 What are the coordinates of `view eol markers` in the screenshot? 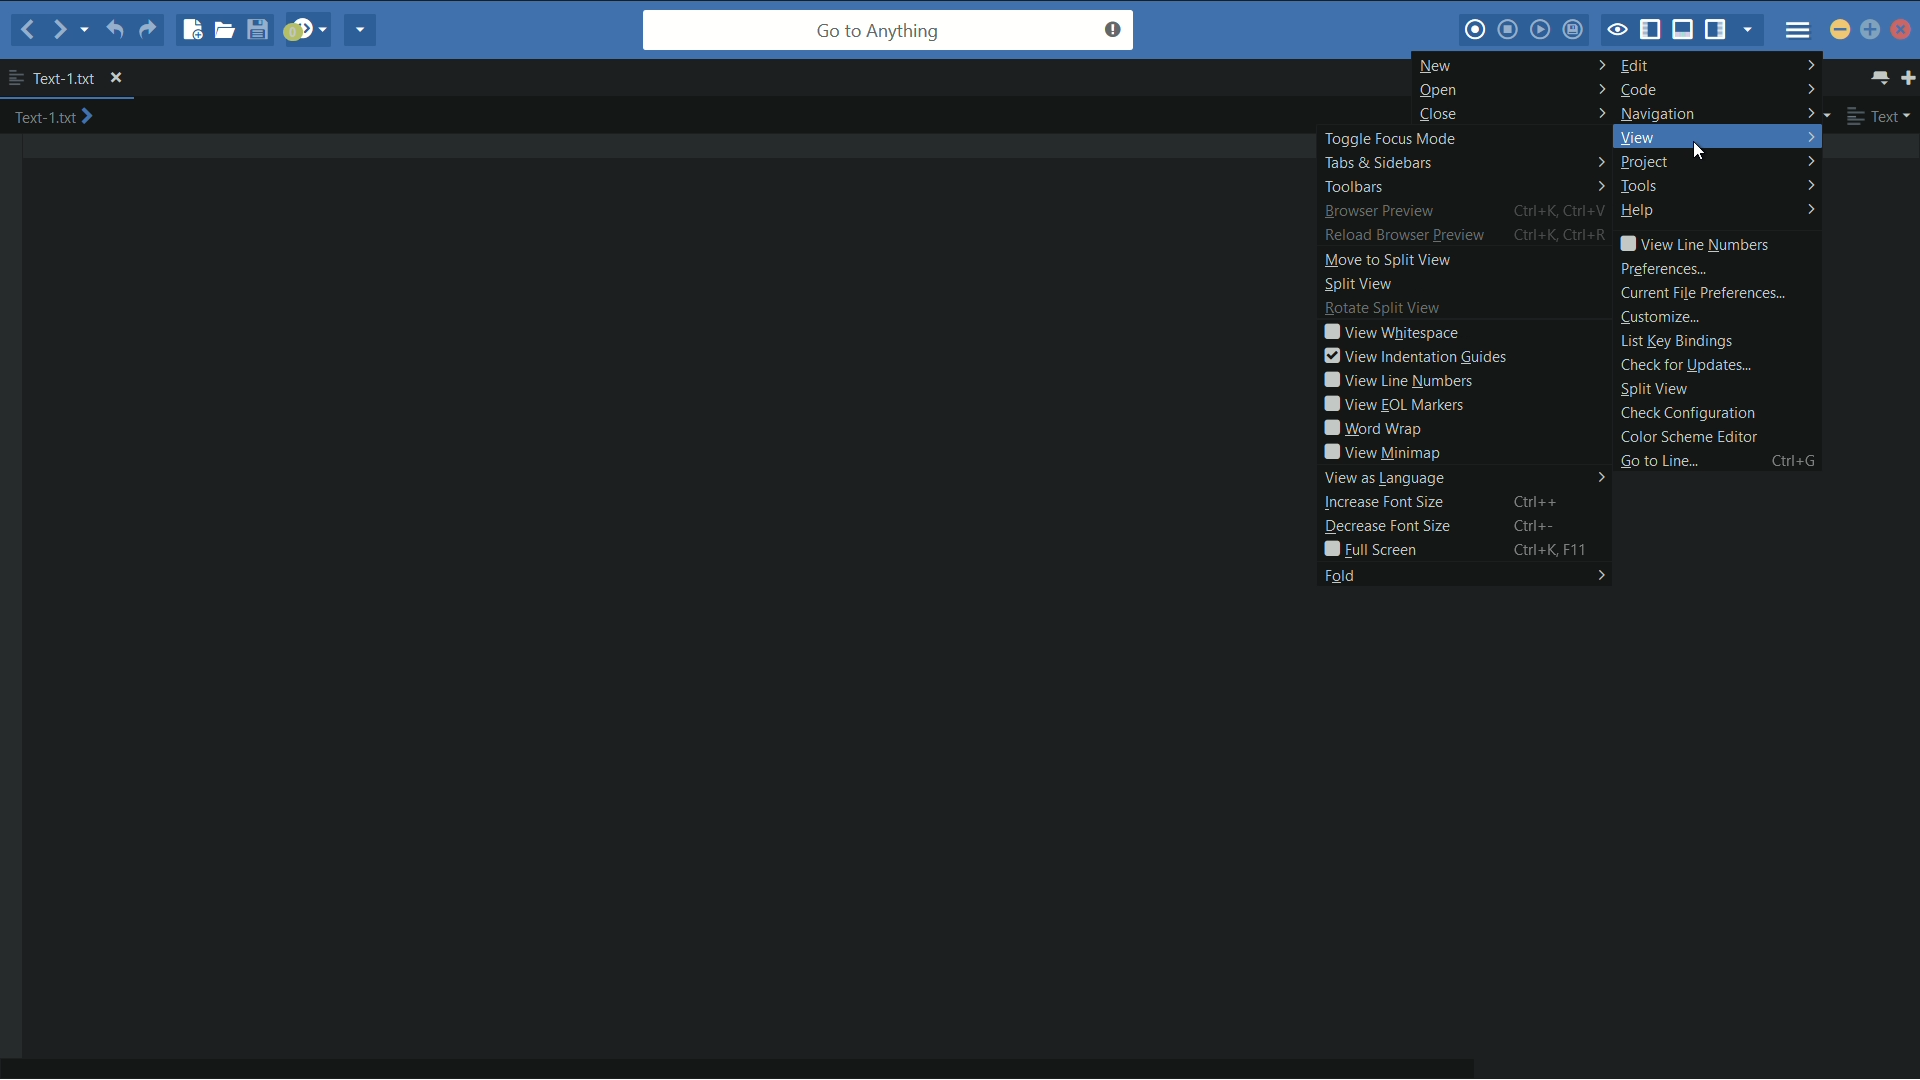 It's located at (1396, 405).